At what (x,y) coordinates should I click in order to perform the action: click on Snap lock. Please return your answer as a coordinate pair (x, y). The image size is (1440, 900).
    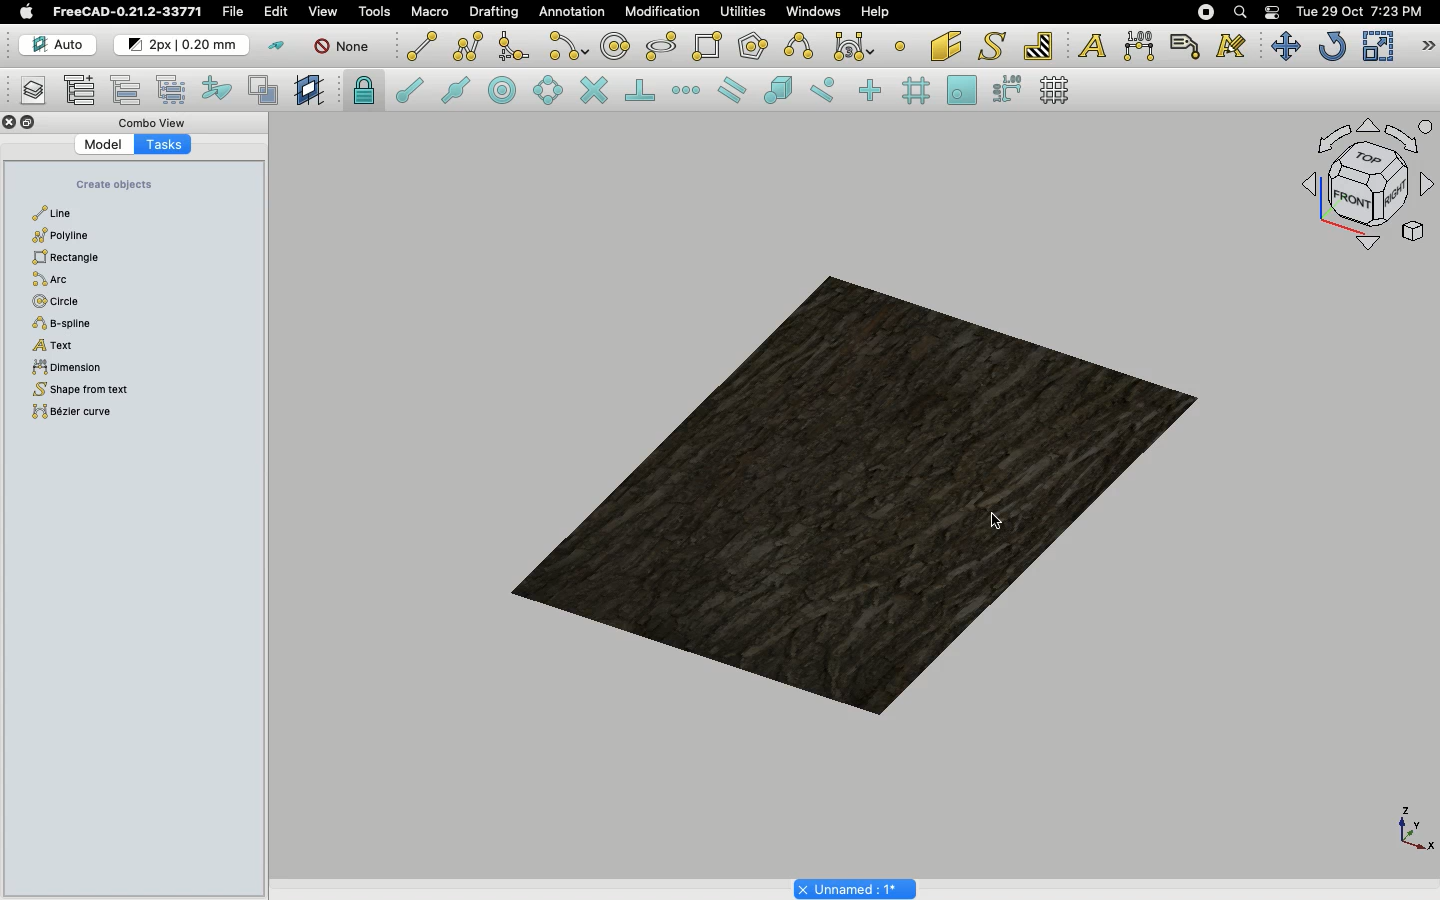
    Looking at the image, I should click on (364, 90).